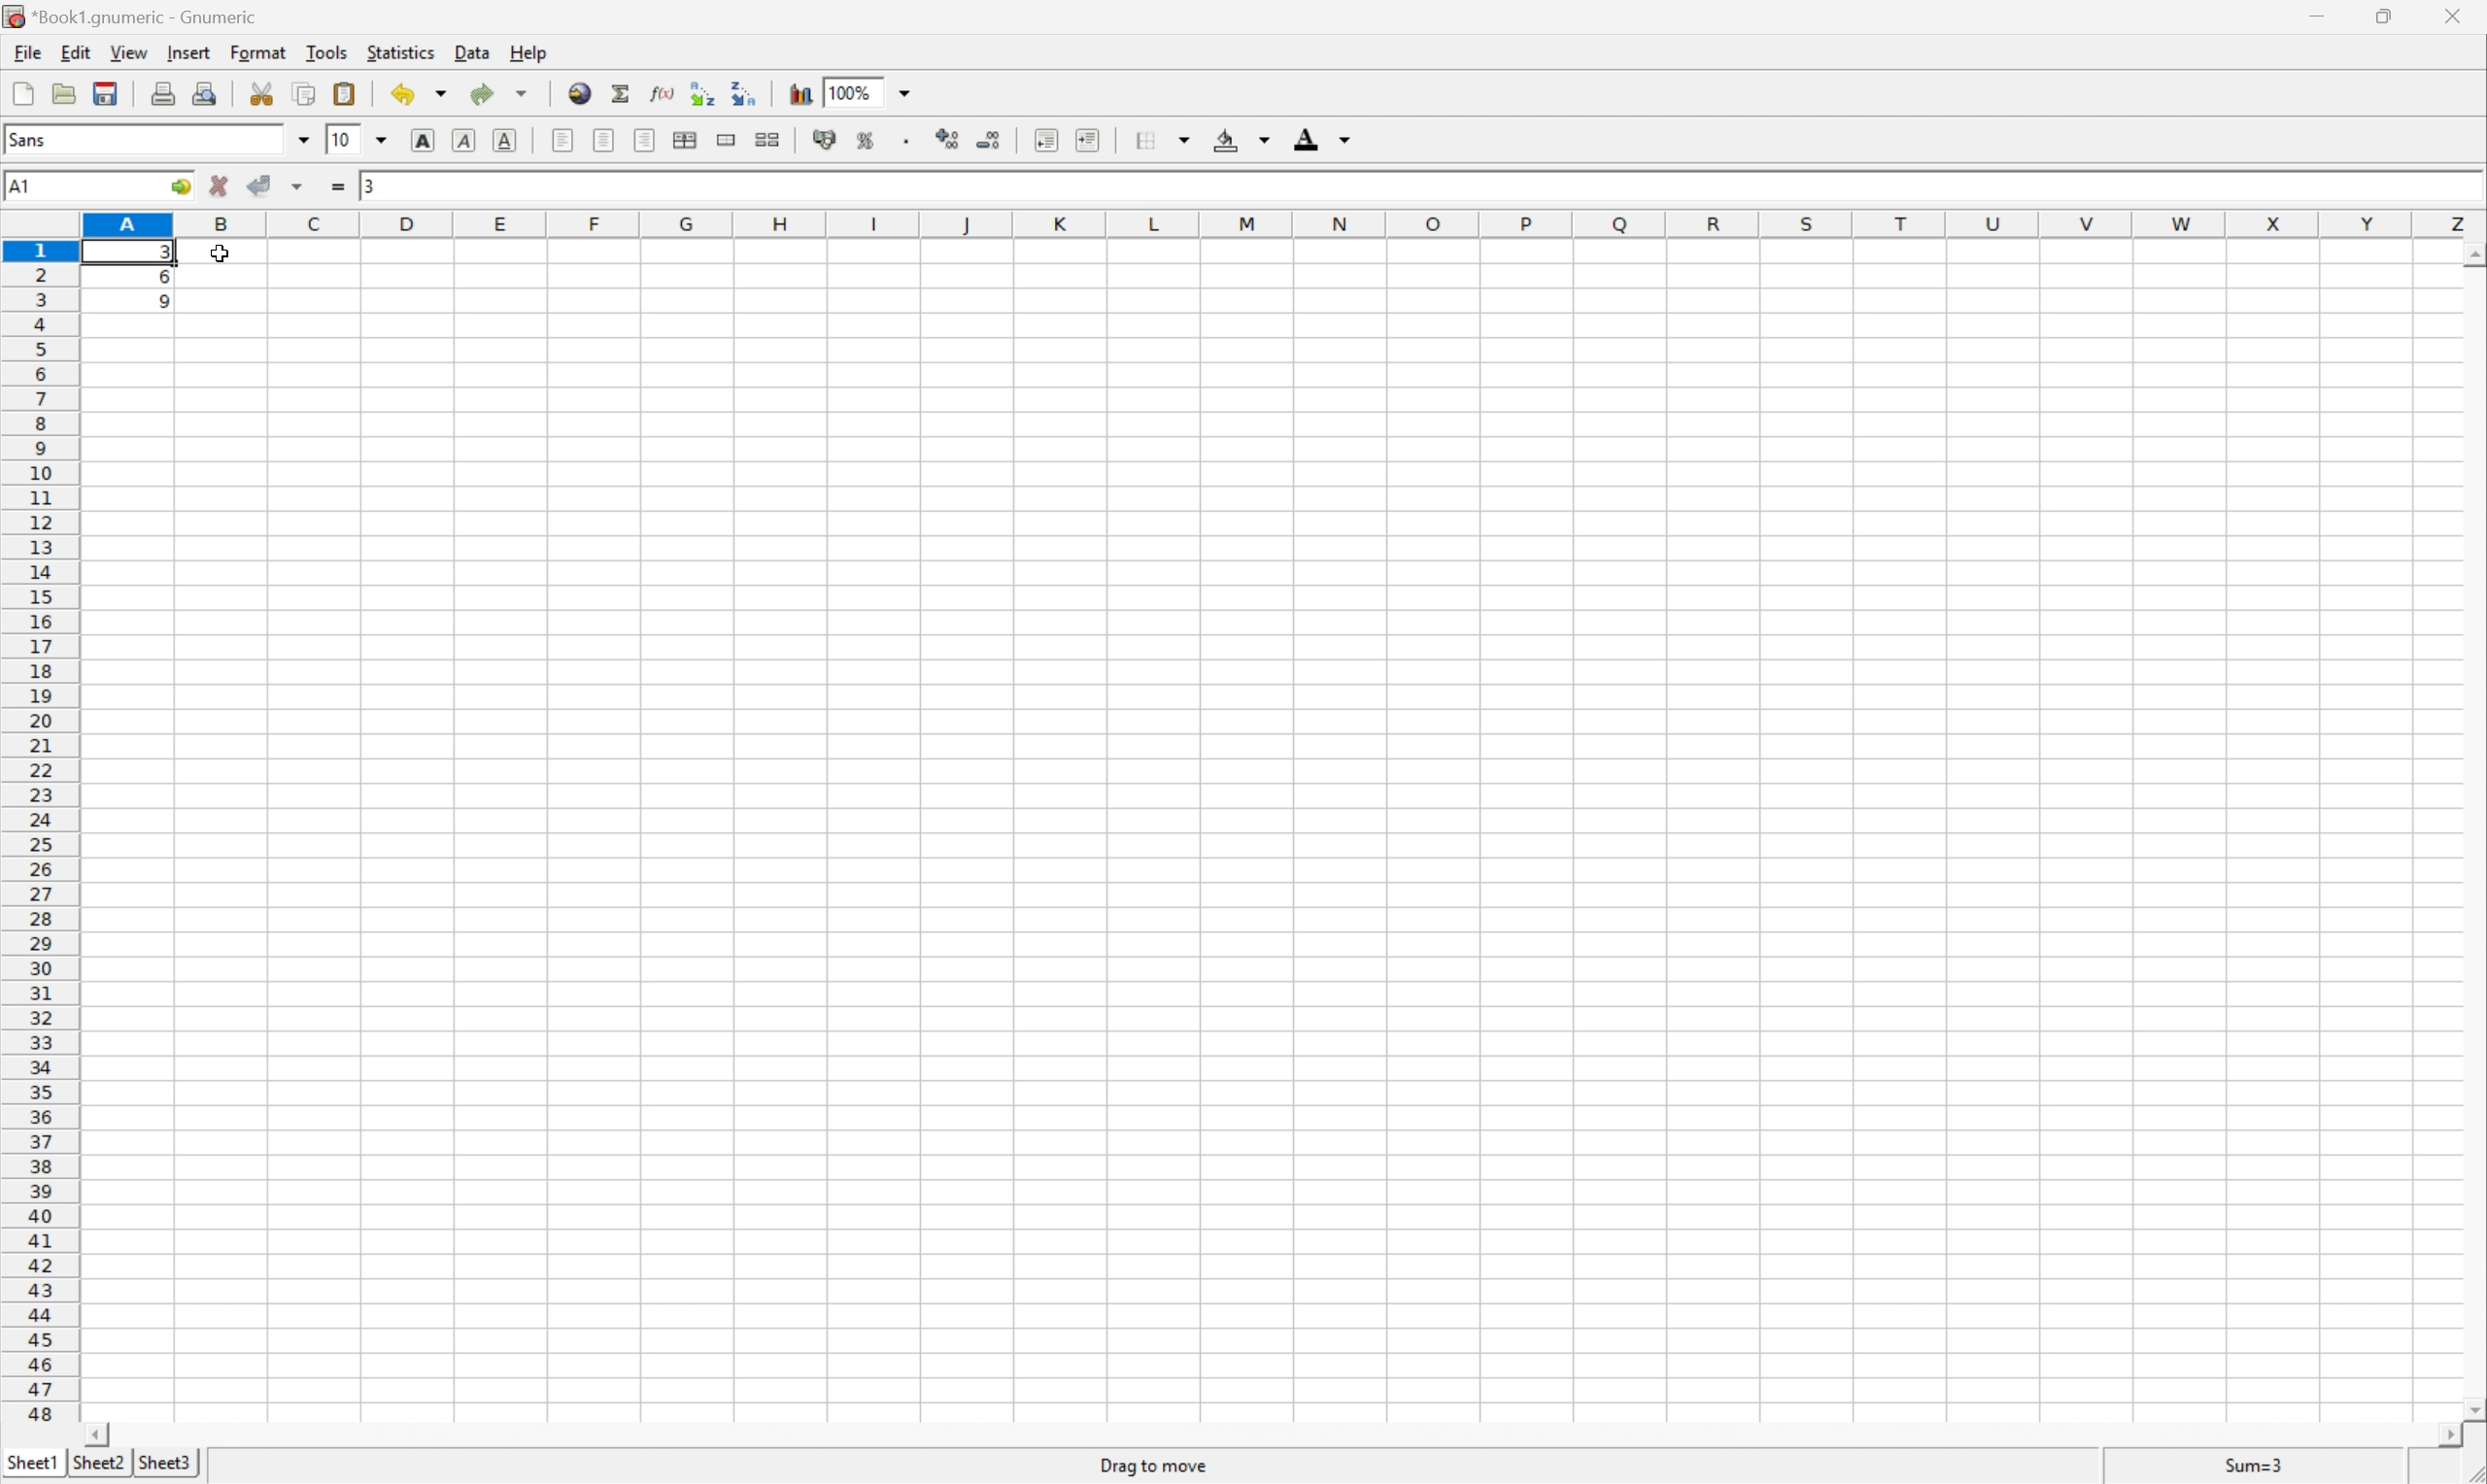 The image size is (2487, 1484). I want to click on Column names, so click(1276, 225).